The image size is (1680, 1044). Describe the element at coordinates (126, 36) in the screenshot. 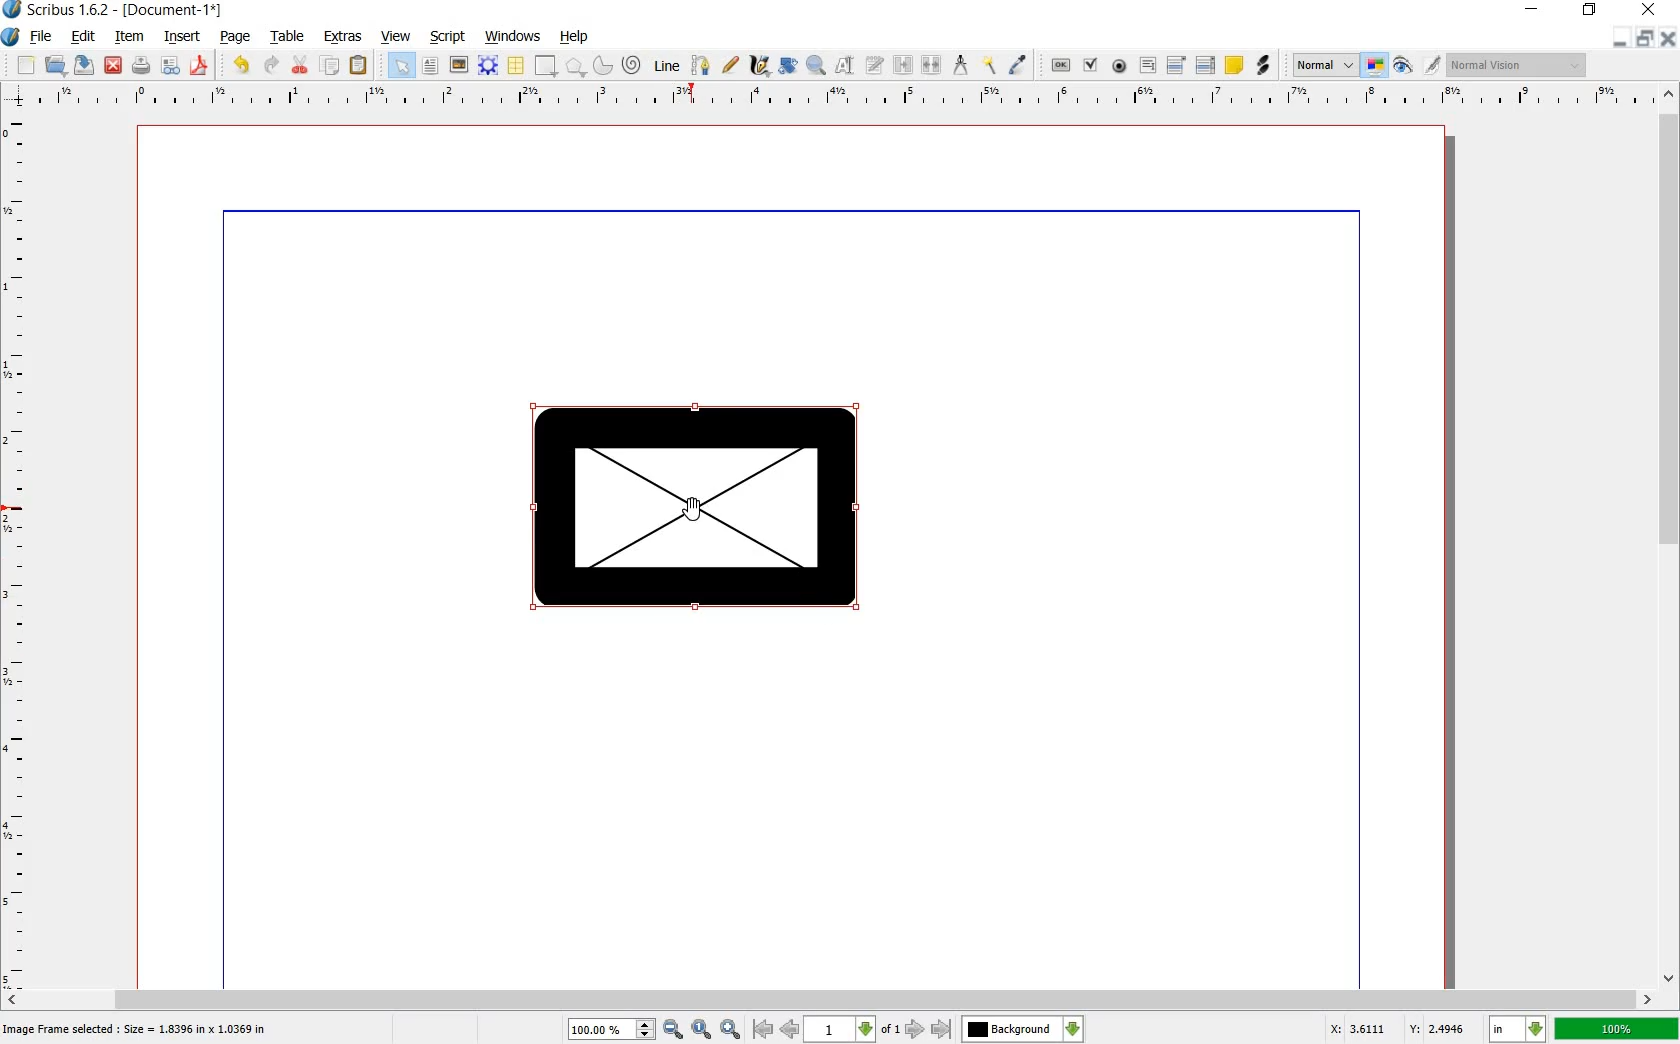

I see `item` at that location.